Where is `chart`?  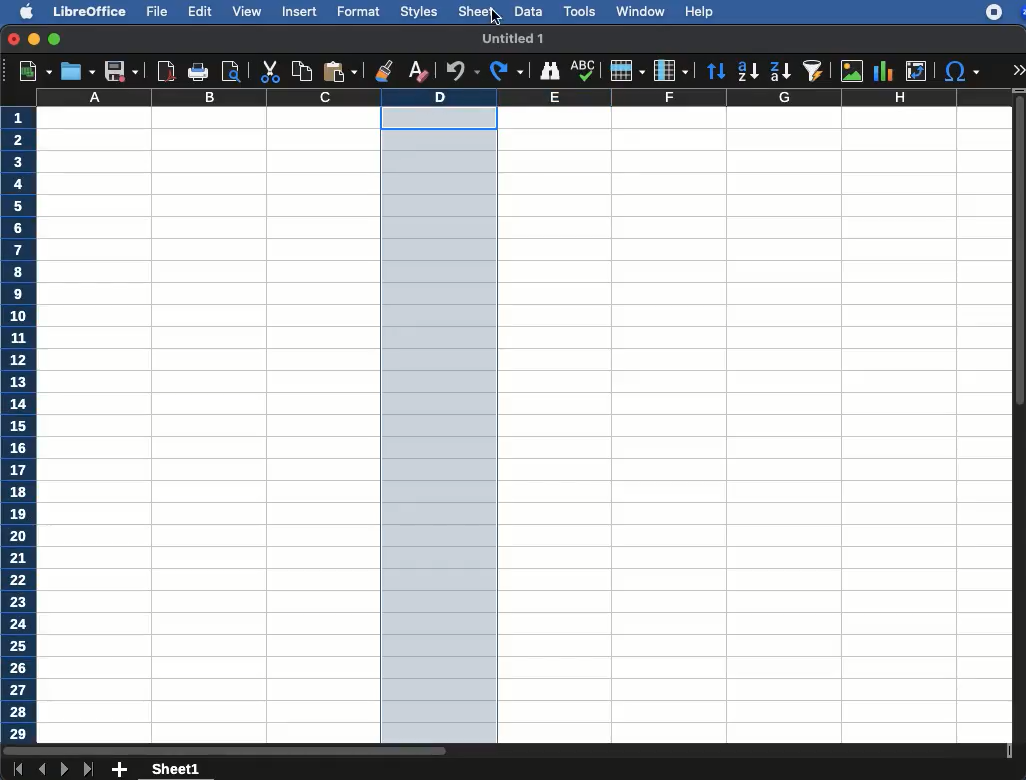
chart is located at coordinates (882, 70).